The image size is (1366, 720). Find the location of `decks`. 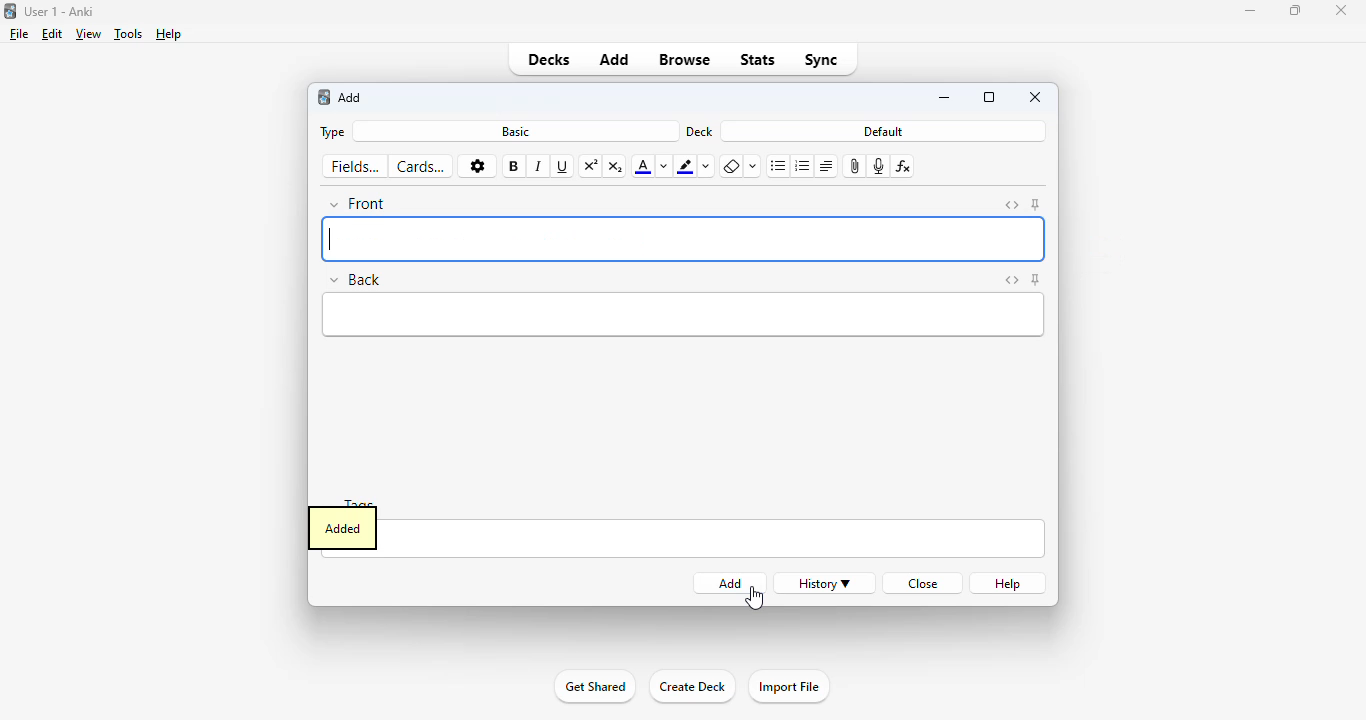

decks is located at coordinates (550, 60).